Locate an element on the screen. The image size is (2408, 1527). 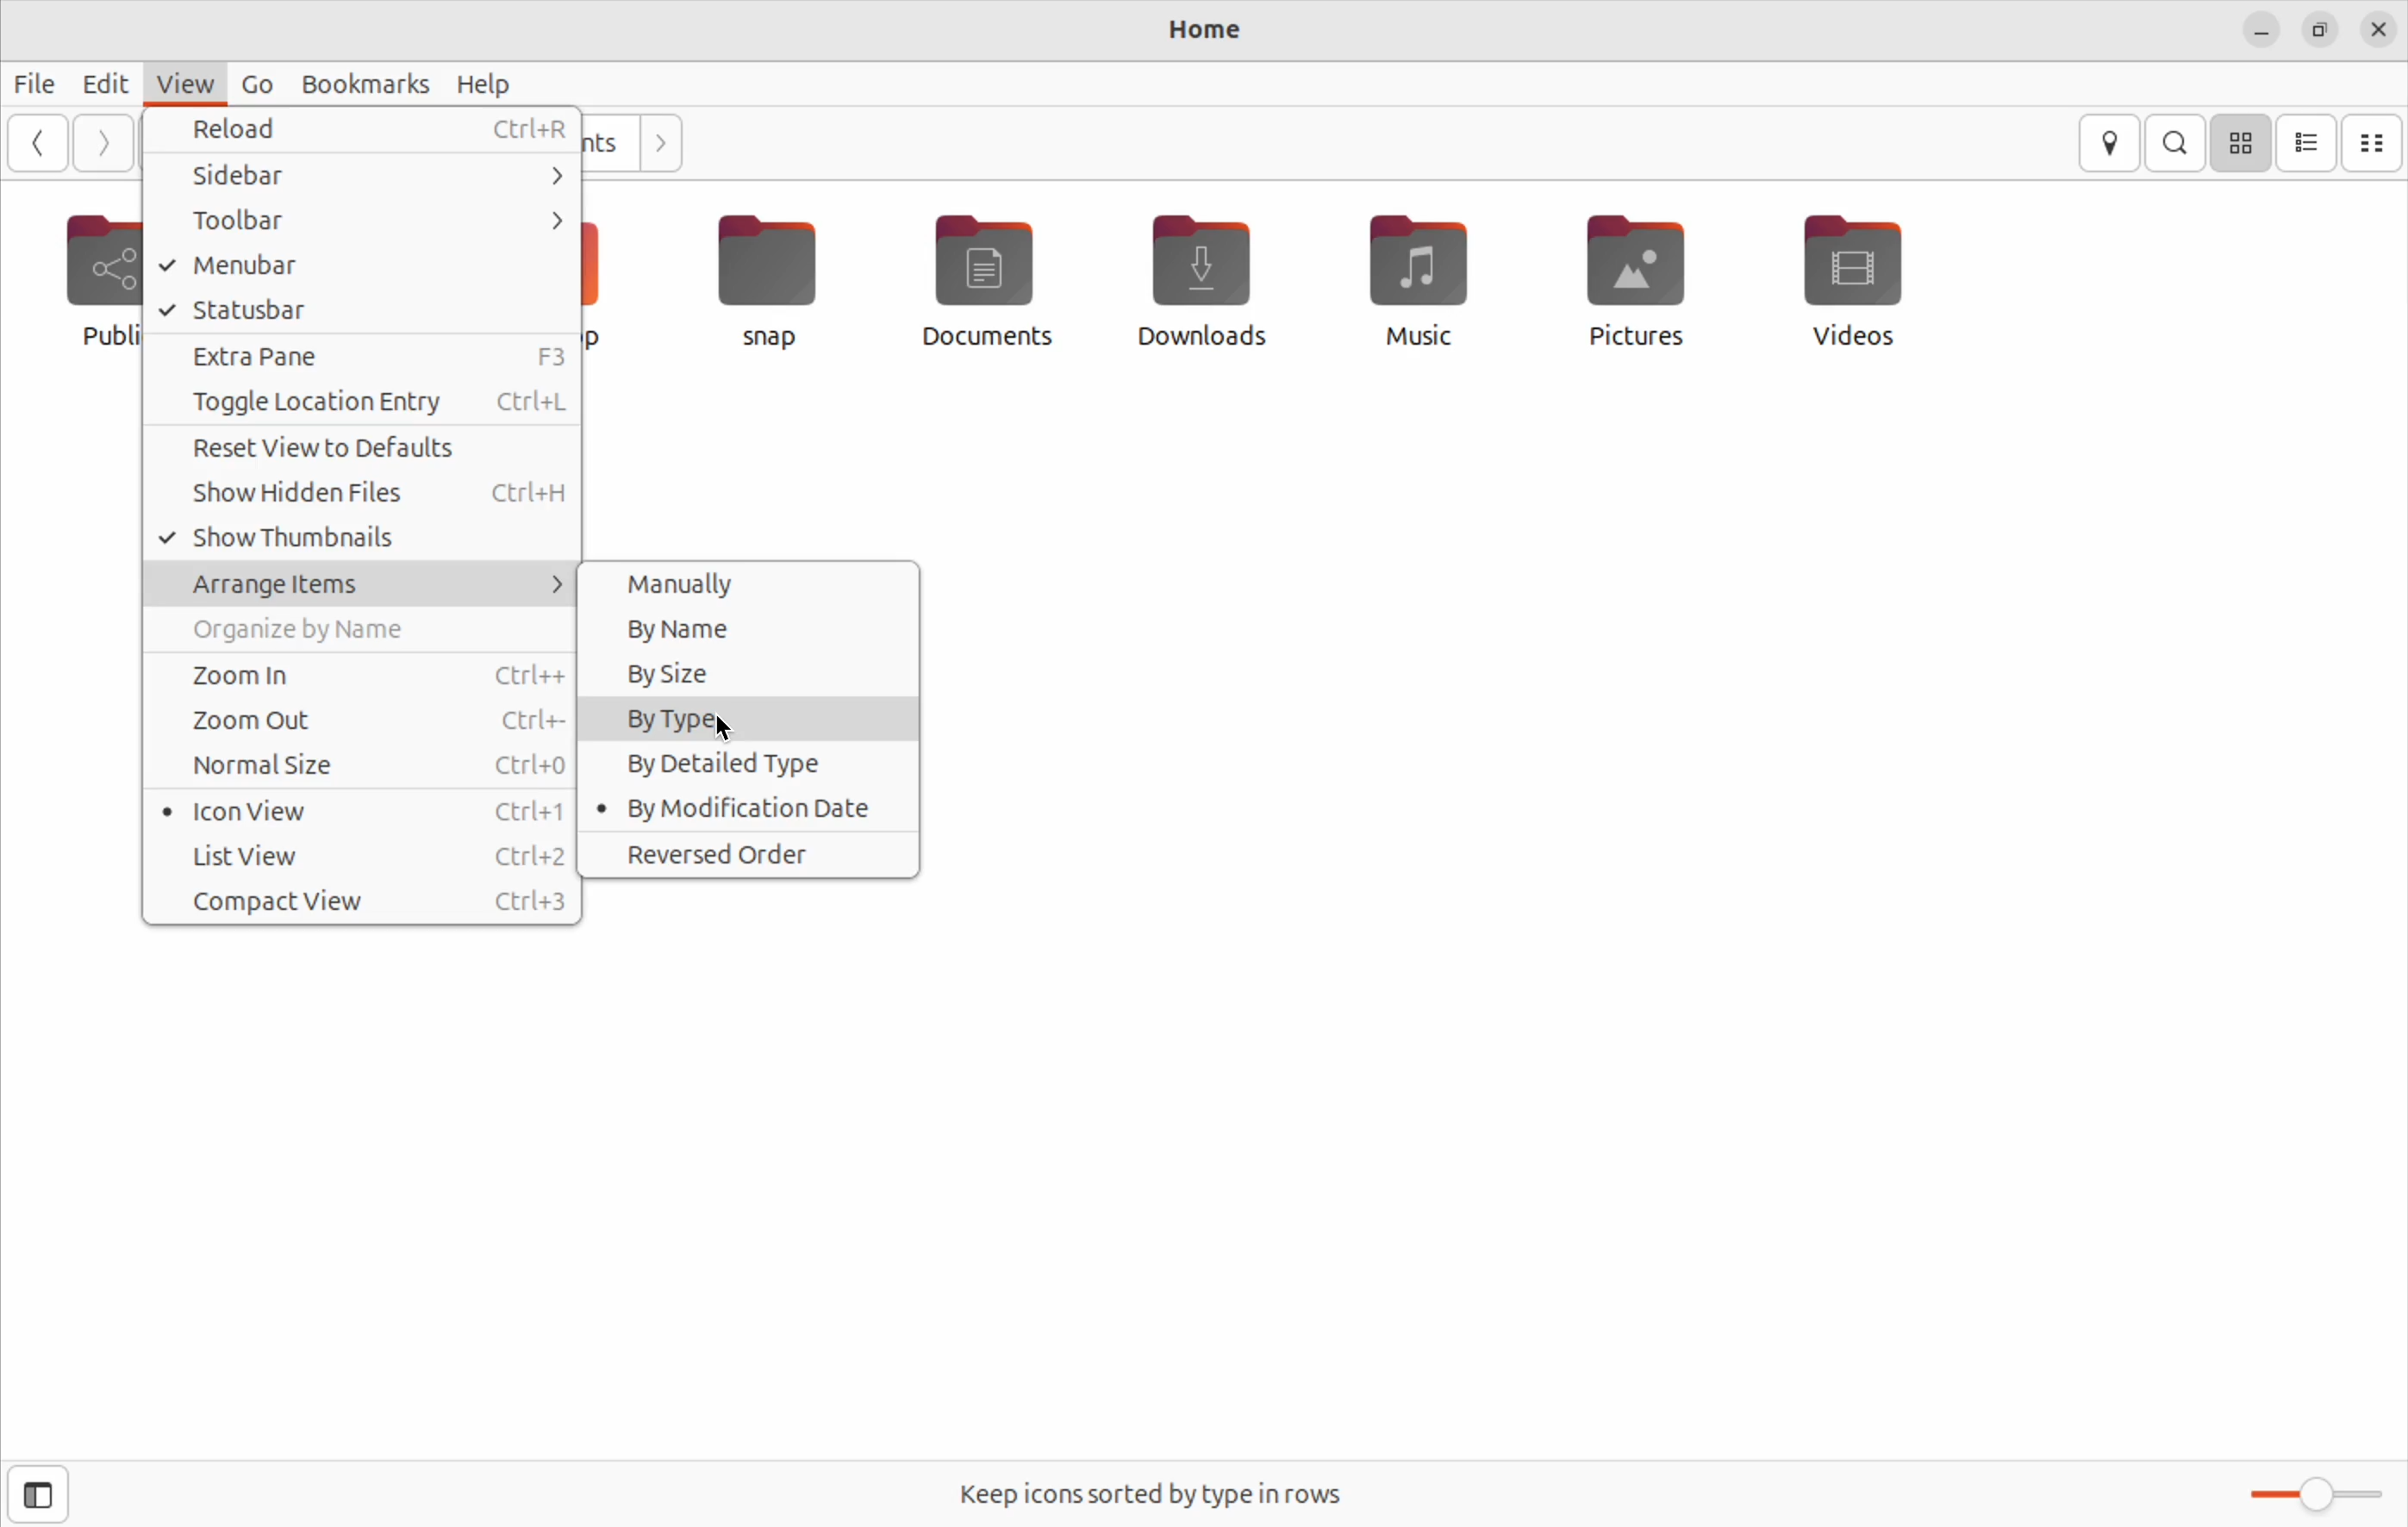
show hidden files is located at coordinates (362, 495).